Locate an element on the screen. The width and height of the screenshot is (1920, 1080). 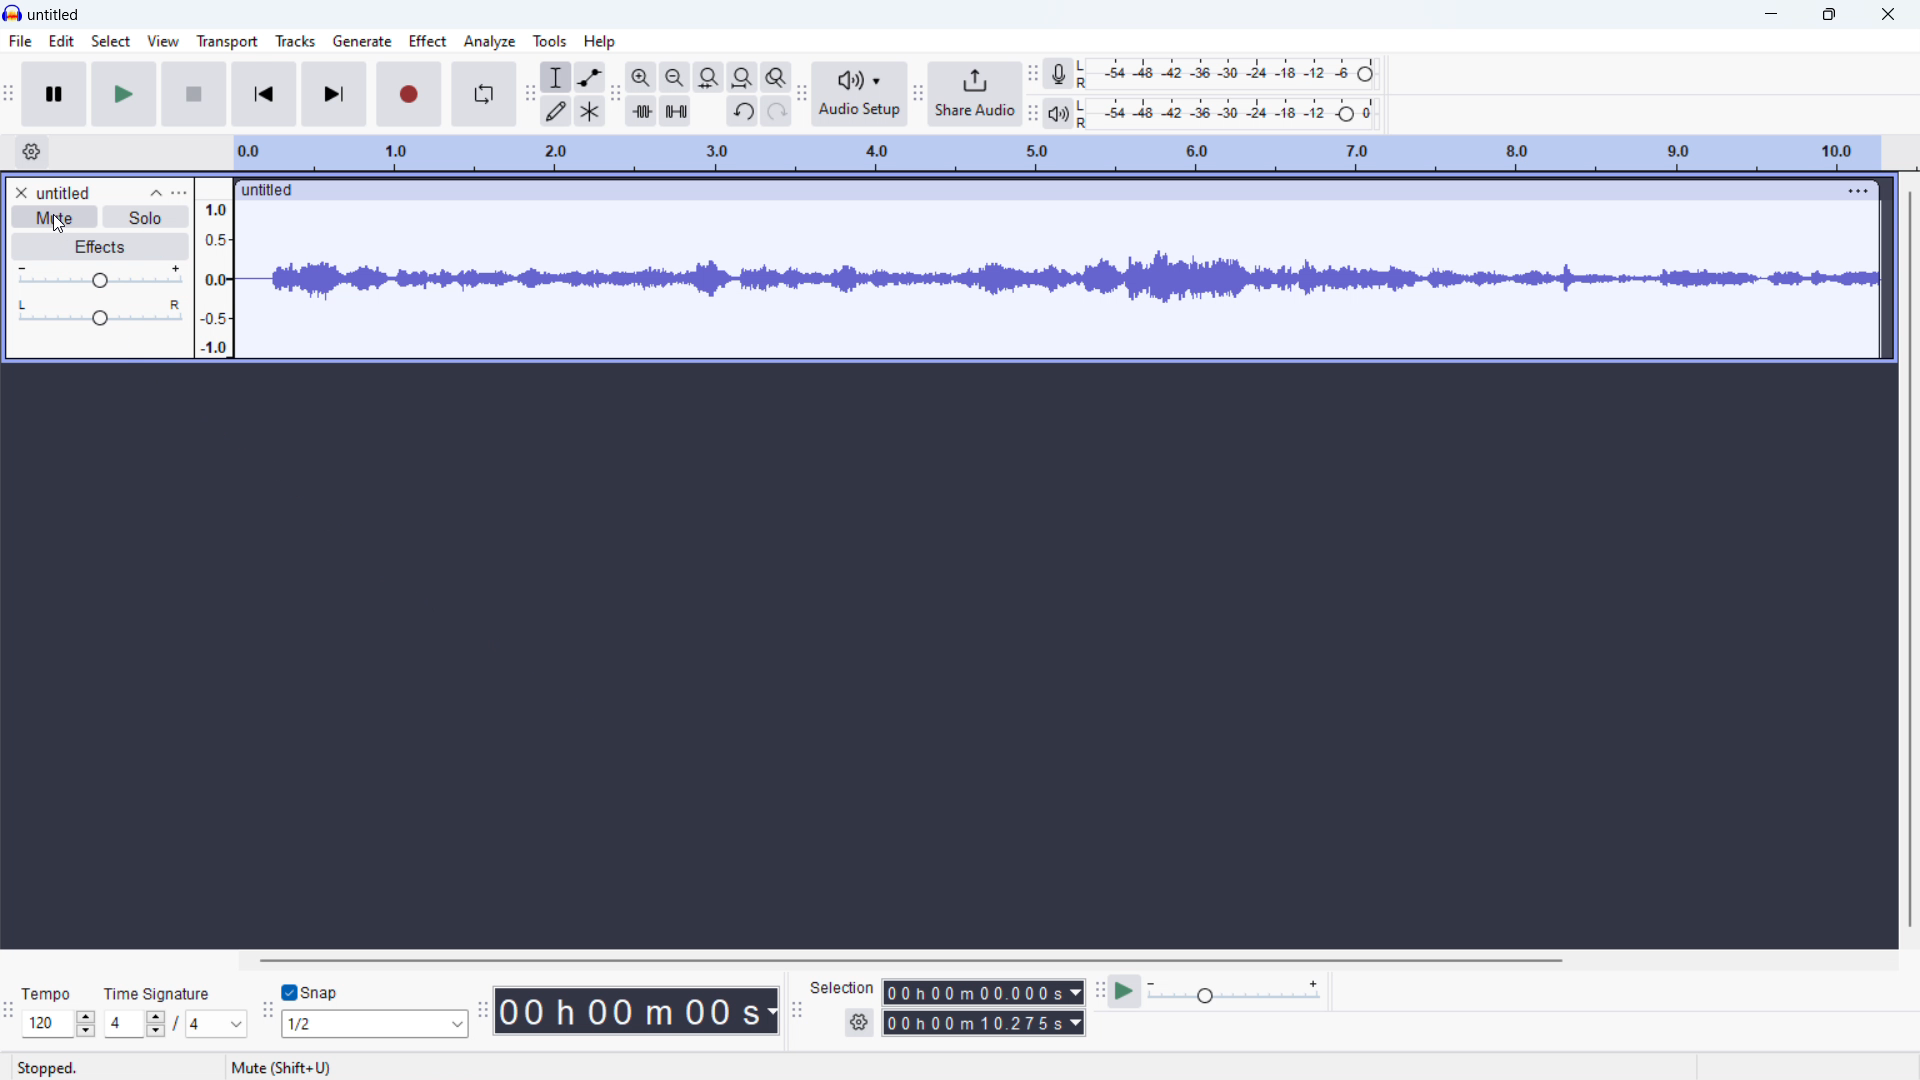
track control panel menu is located at coordinates (179, 192).